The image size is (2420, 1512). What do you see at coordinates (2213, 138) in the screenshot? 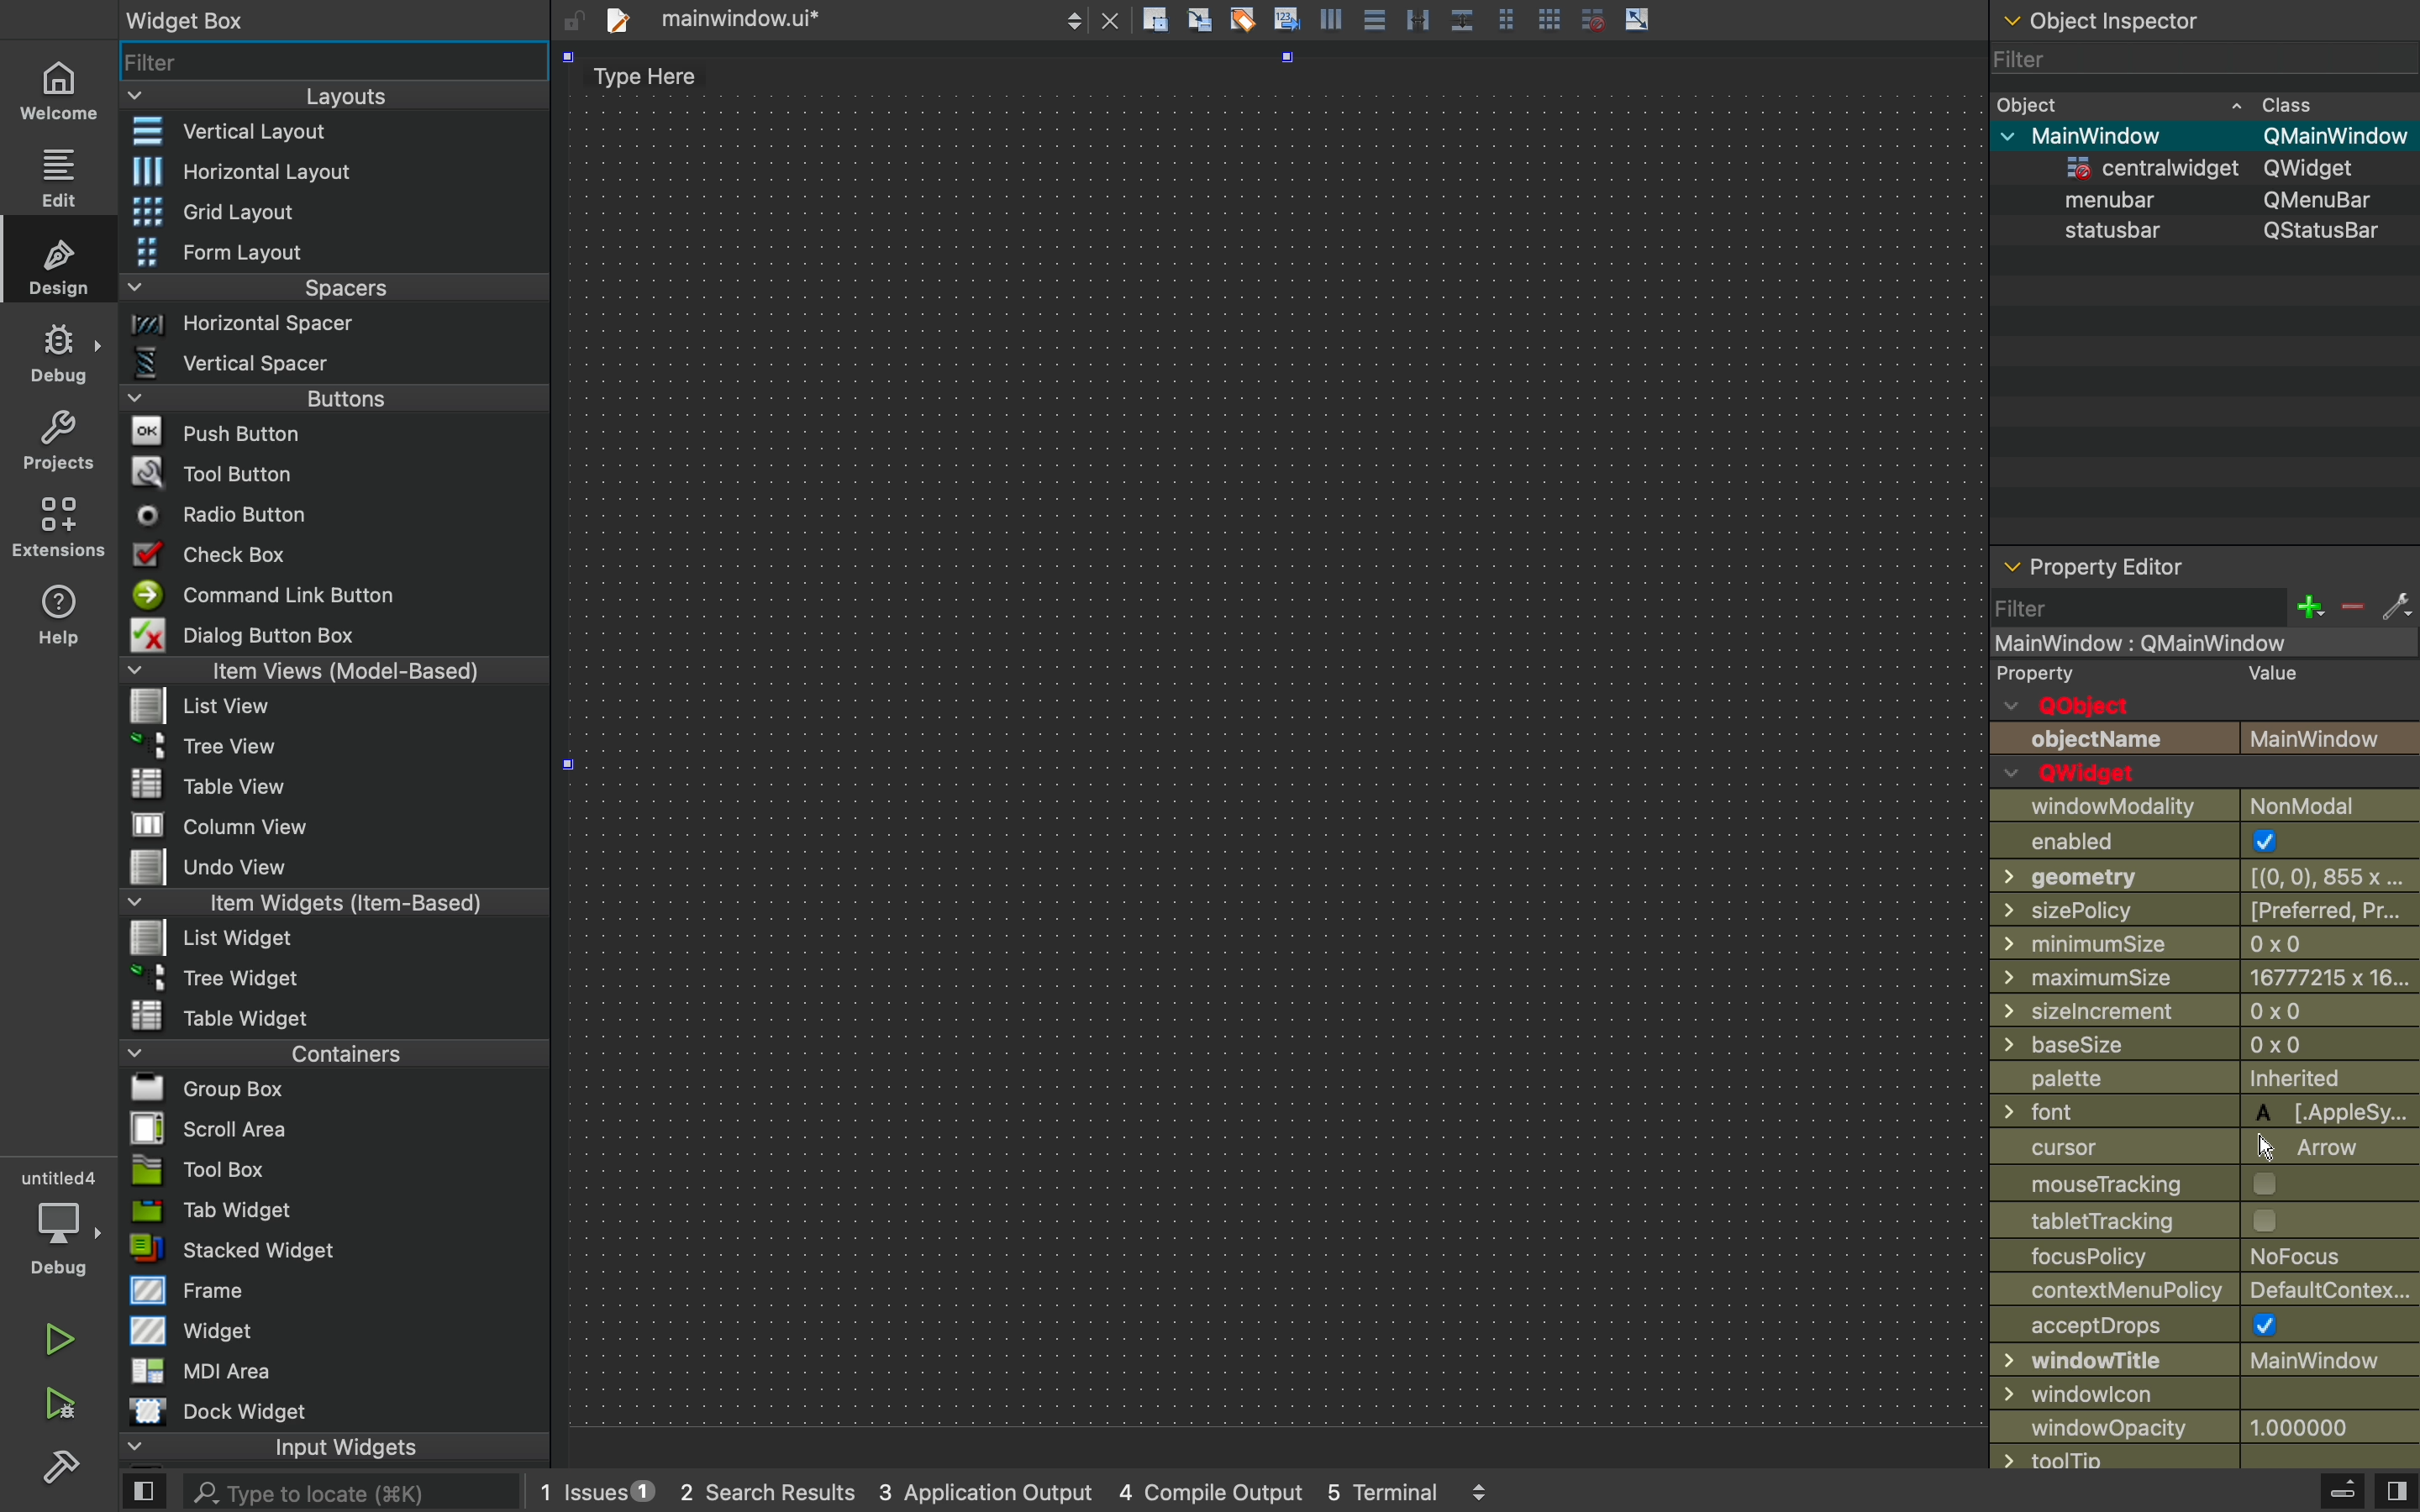
I see `mainwindow` at bounding box center [2213, 138].